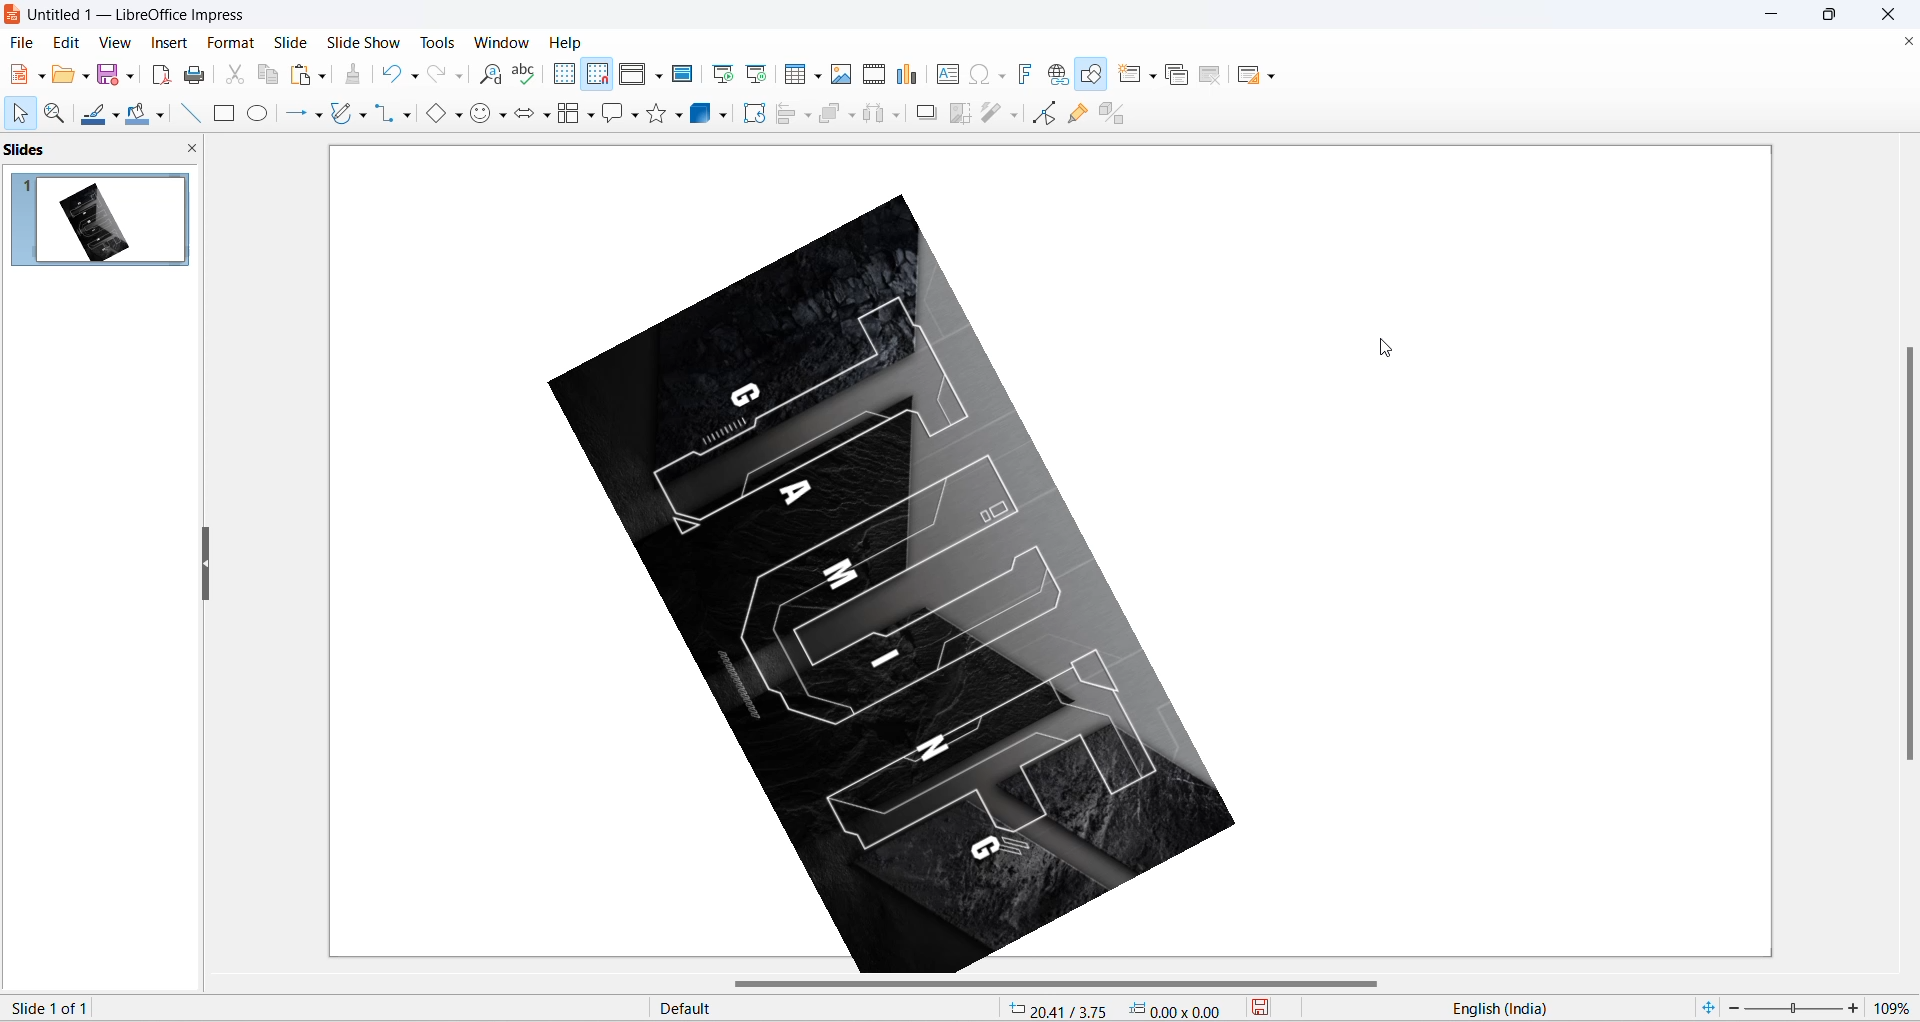 This screenshot has height=1022, width=1920. What do you see at coordinates (892, 588) in the screenshot?
I see `rotated image` at bounding box center [892, 588].